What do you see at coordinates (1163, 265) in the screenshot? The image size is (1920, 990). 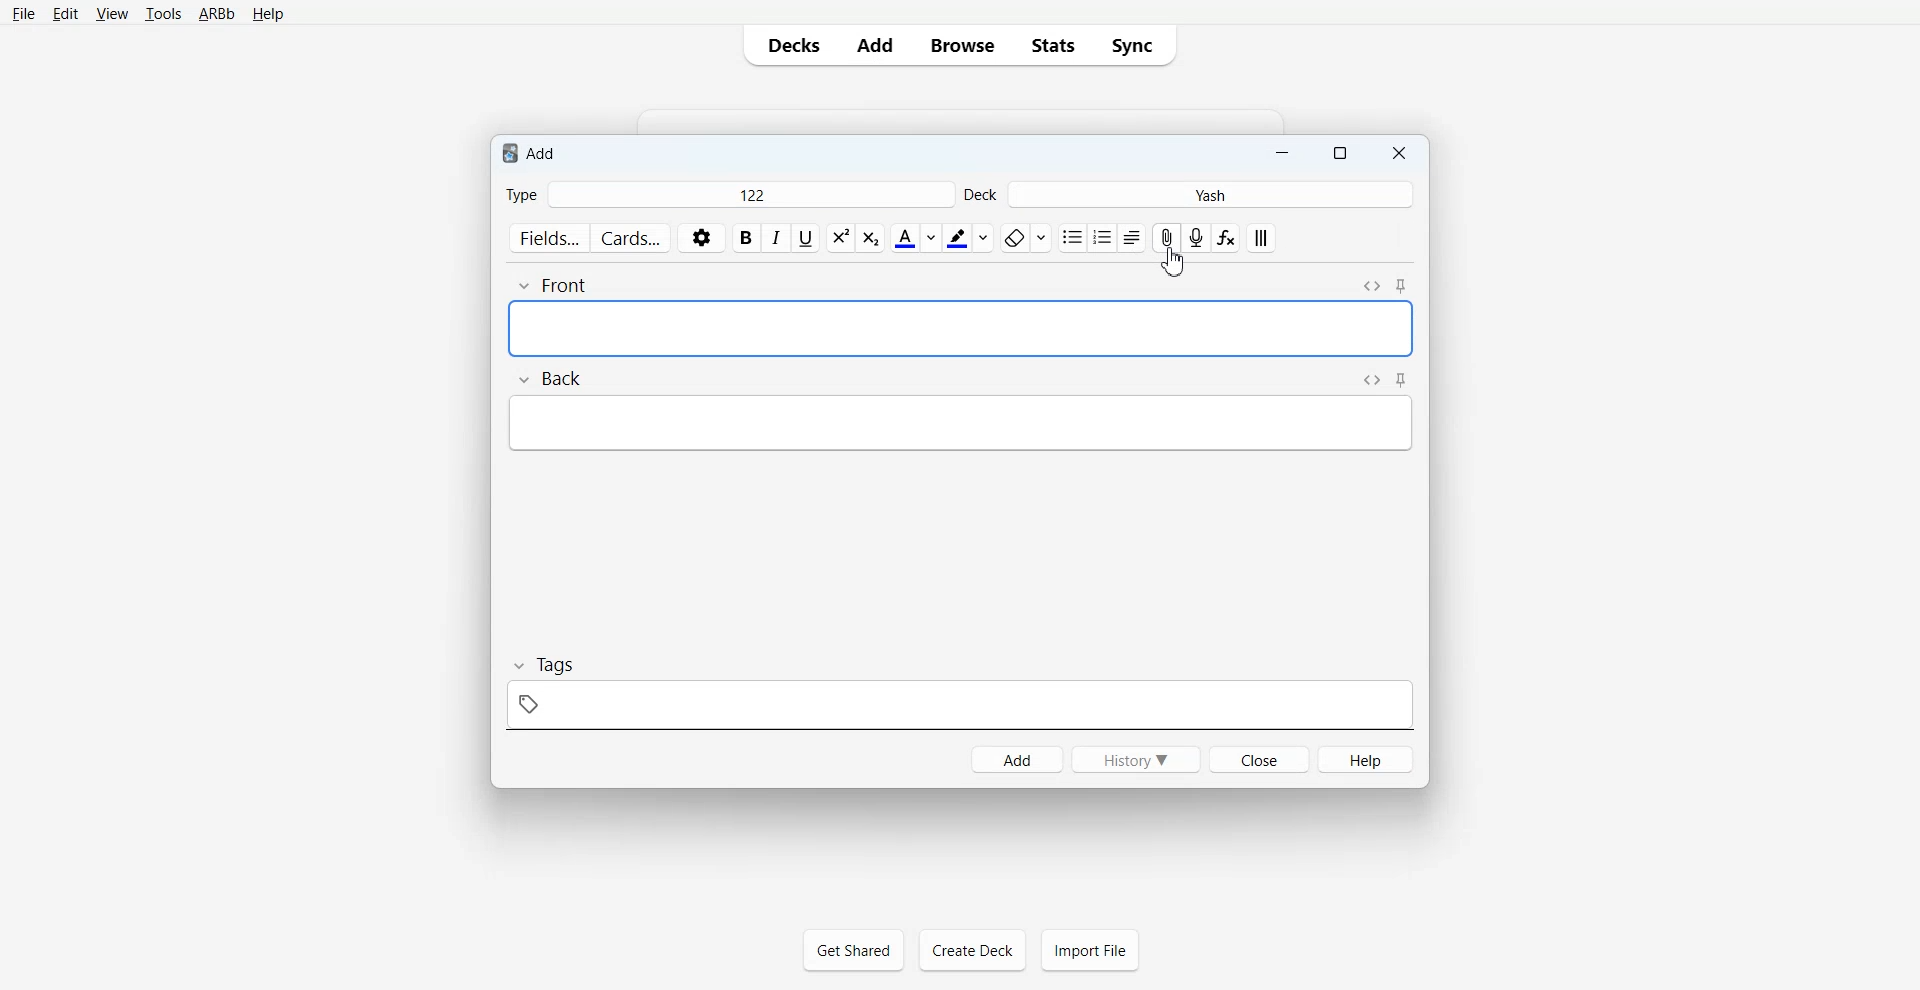 I see `cursor` at bounding box center [1163, 265].